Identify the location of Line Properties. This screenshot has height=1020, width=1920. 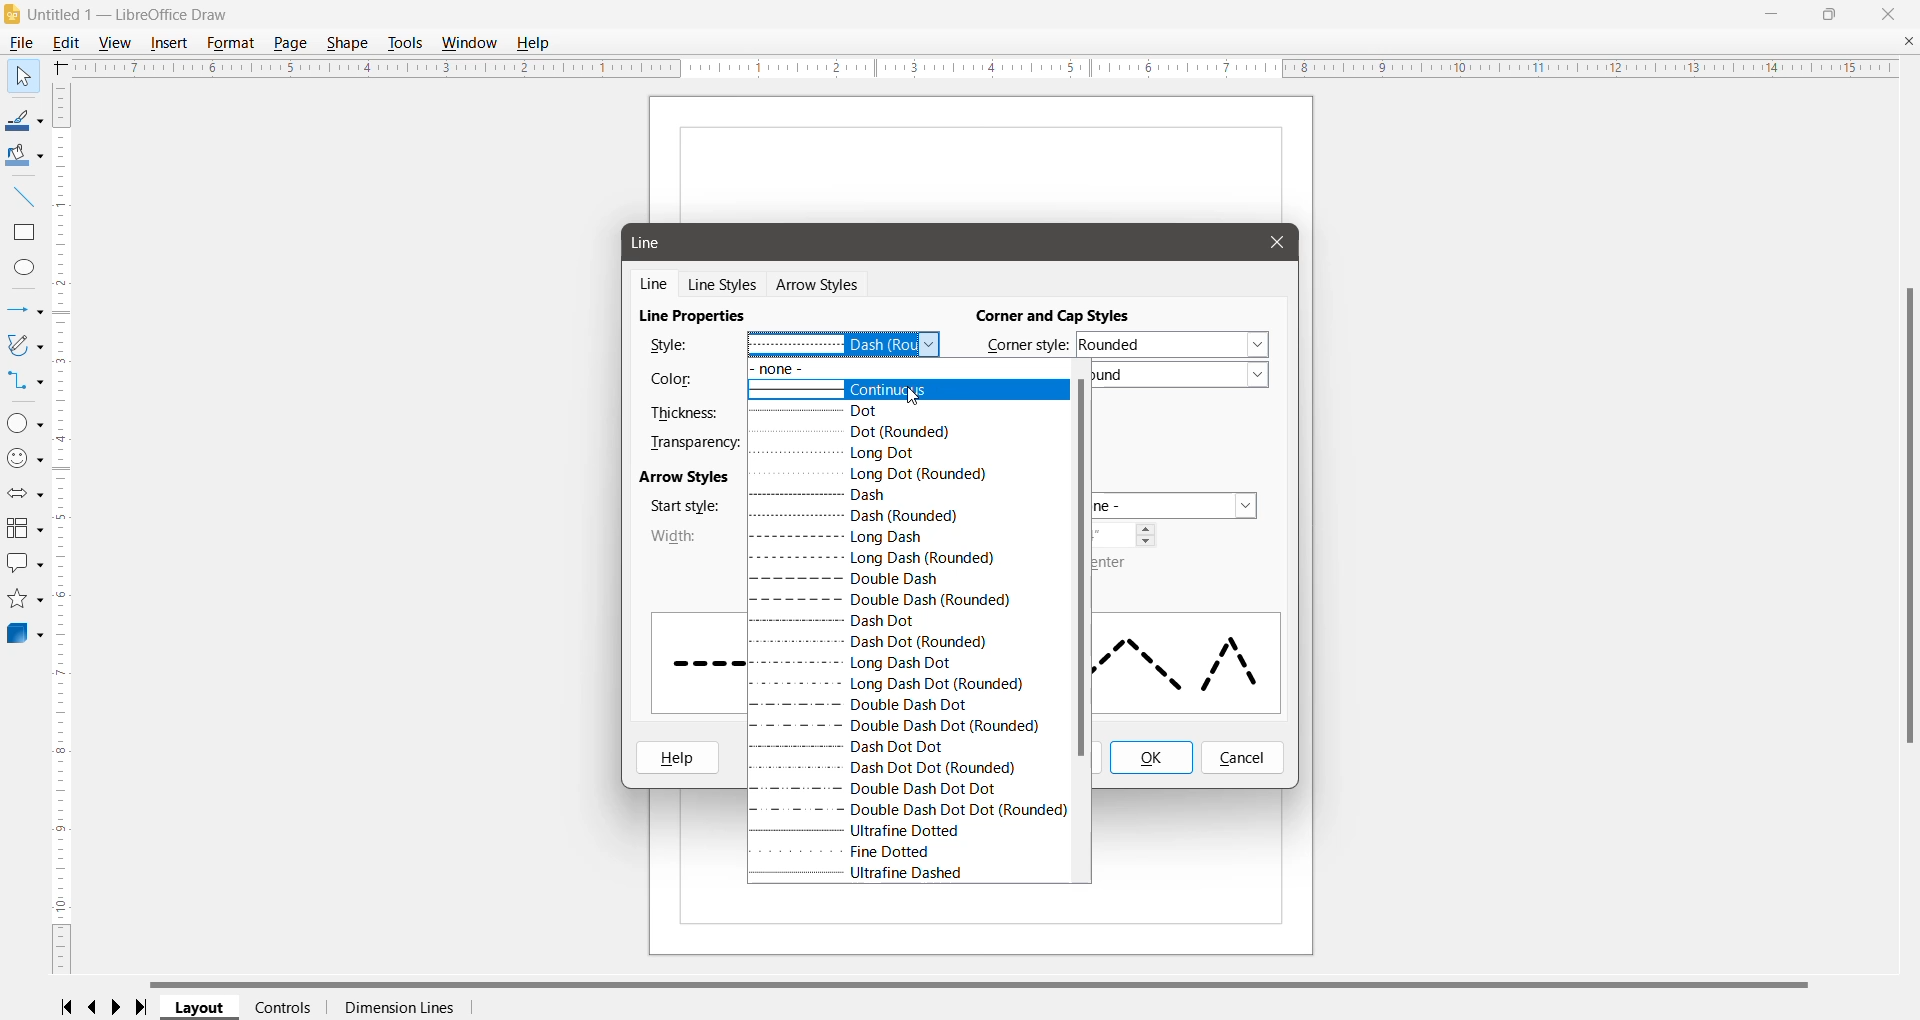
(697, 315).